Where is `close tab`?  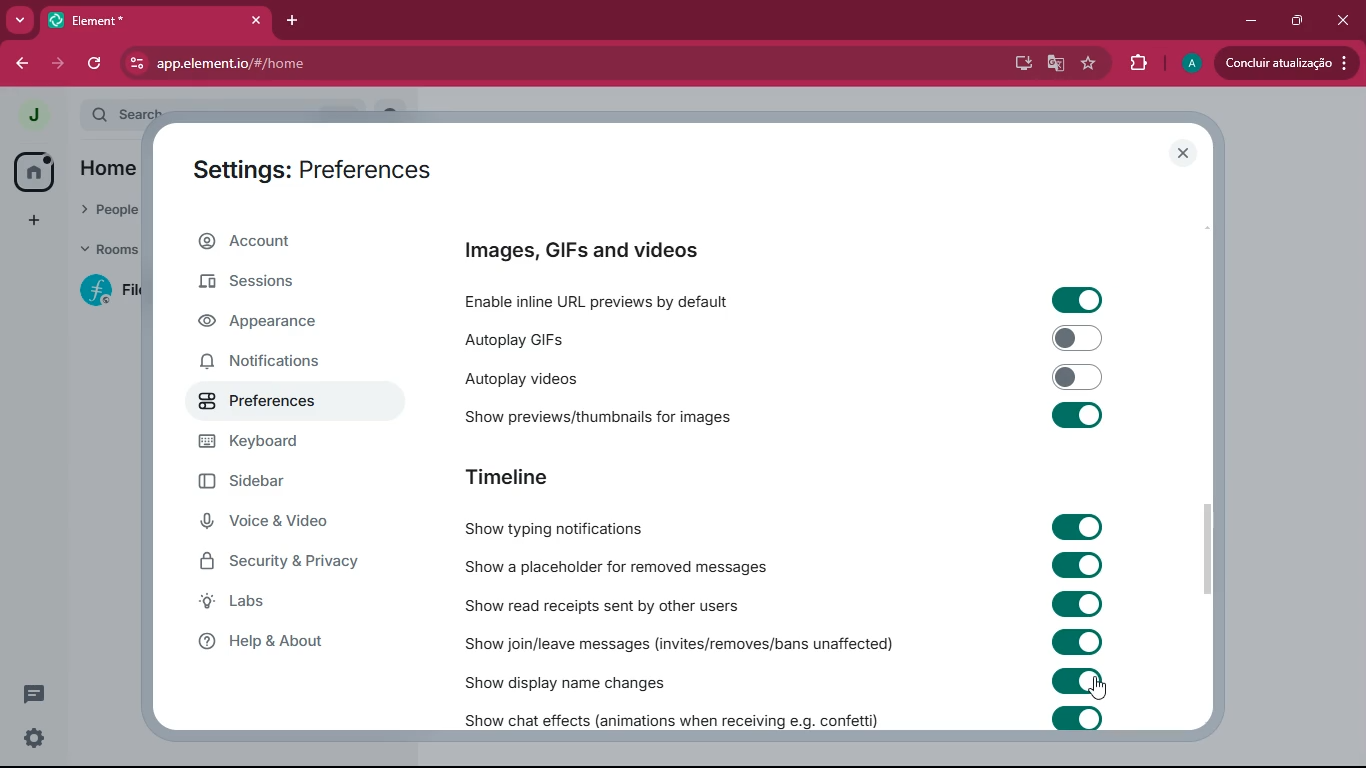
close tab is located at coordinates (256, 21).